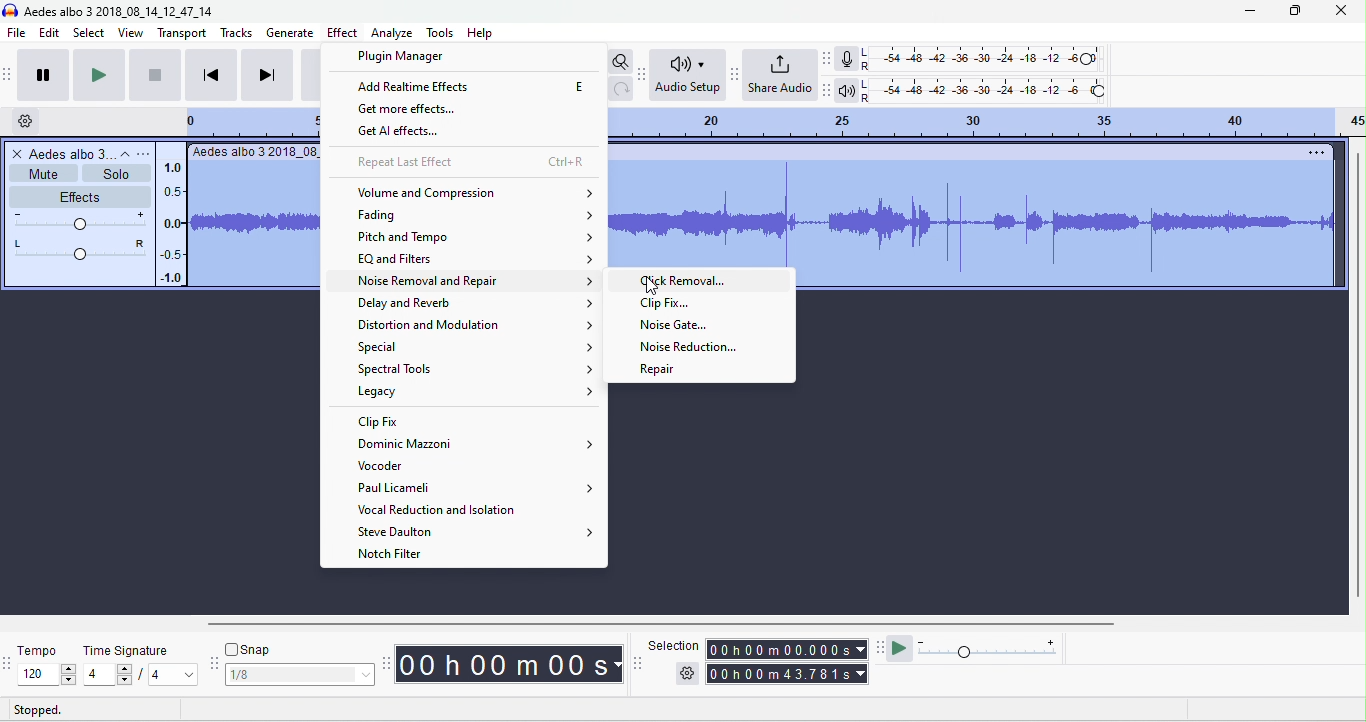 This screenshot has height=722, width=1366. Describe the element at coordinates (471, 325) in the screenshot. I see `distortion and modulation` at that location.